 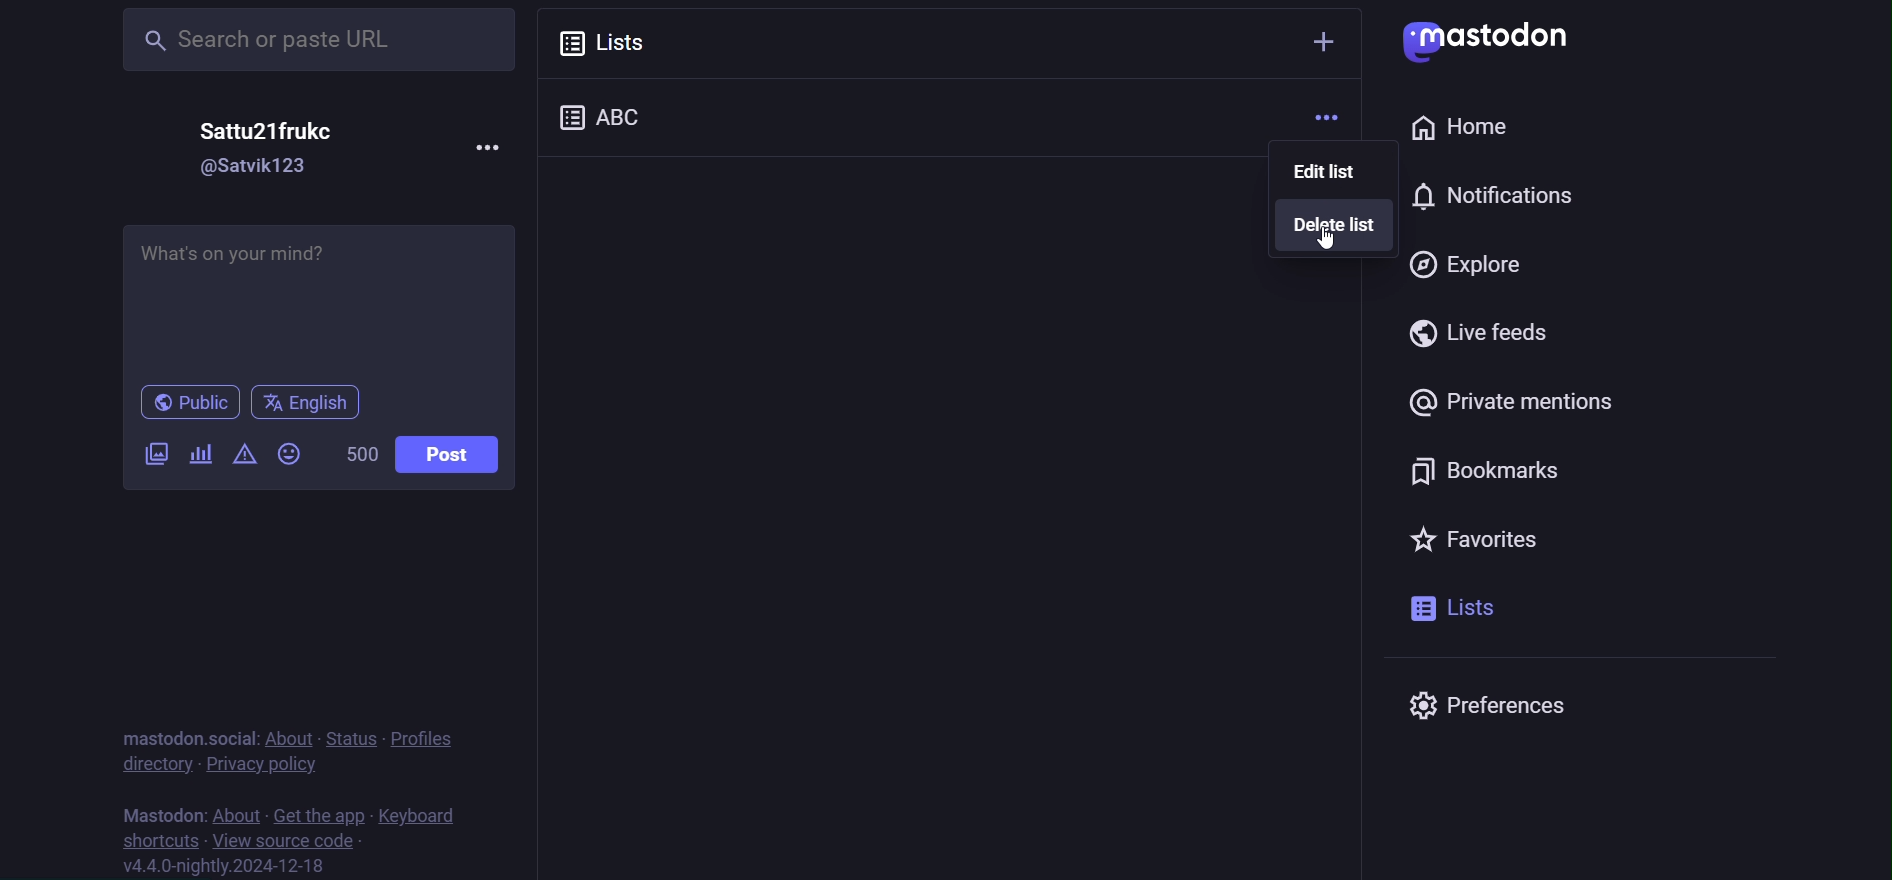 What do you see at coordinates (1454, 608) in the screenshot?
I see `lists` at bounding box center [1454, 608].